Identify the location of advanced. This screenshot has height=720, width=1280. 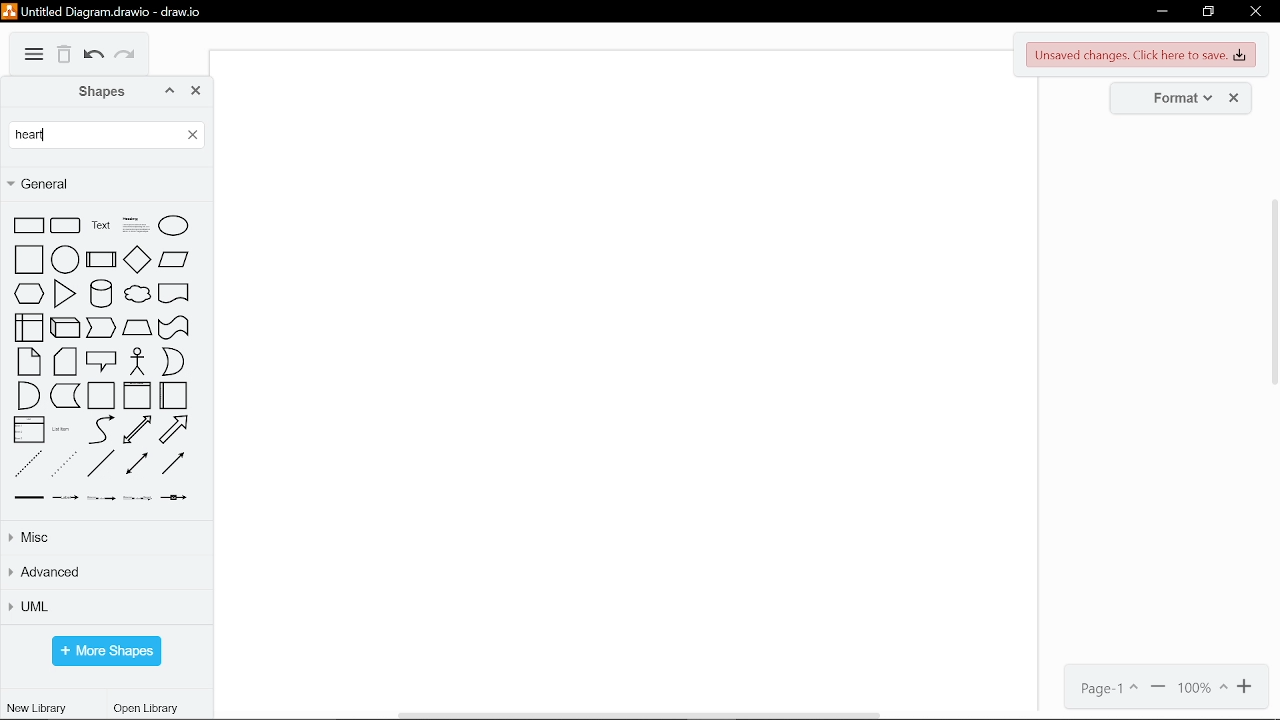
(106, 574).